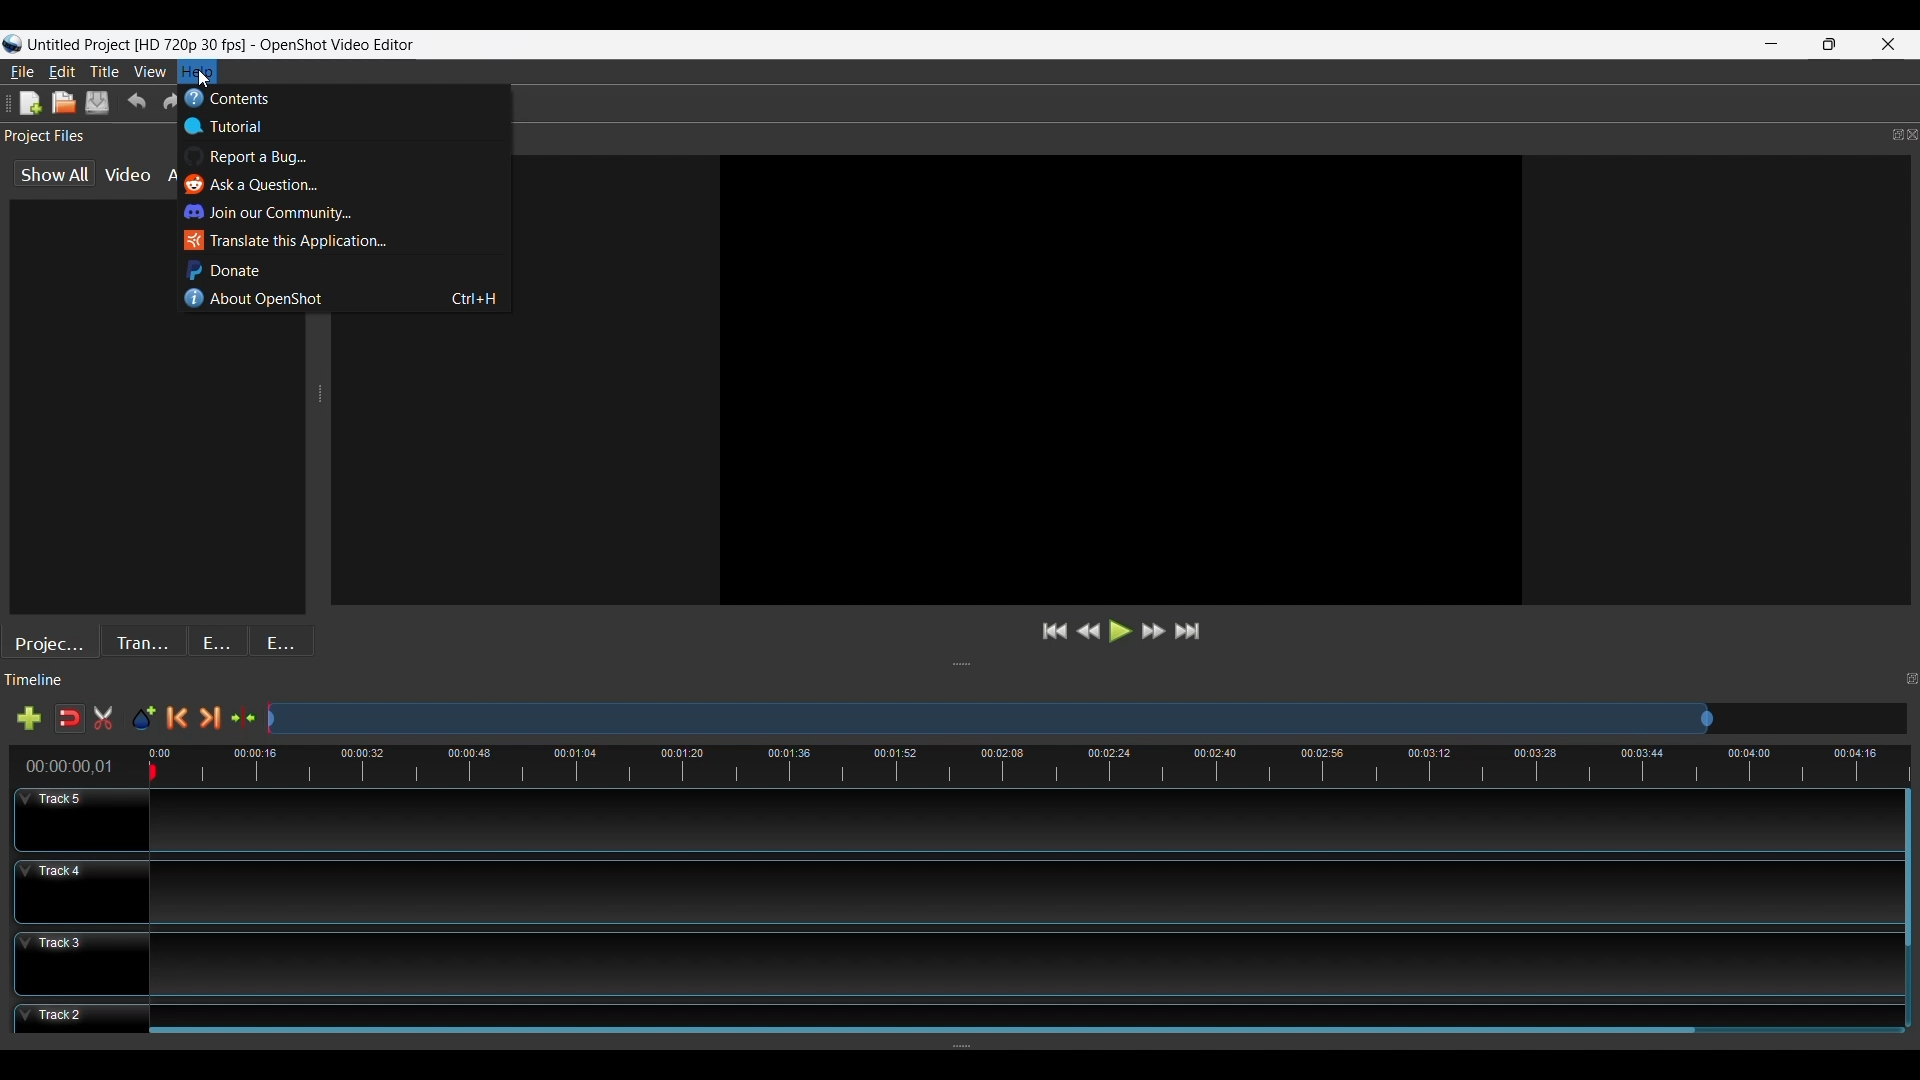 This screenshot has height=1080, width=1920. Describe the element at coordinates (243, 719) in the screenshot. I see `Center the timeline at the playhead` at that location.